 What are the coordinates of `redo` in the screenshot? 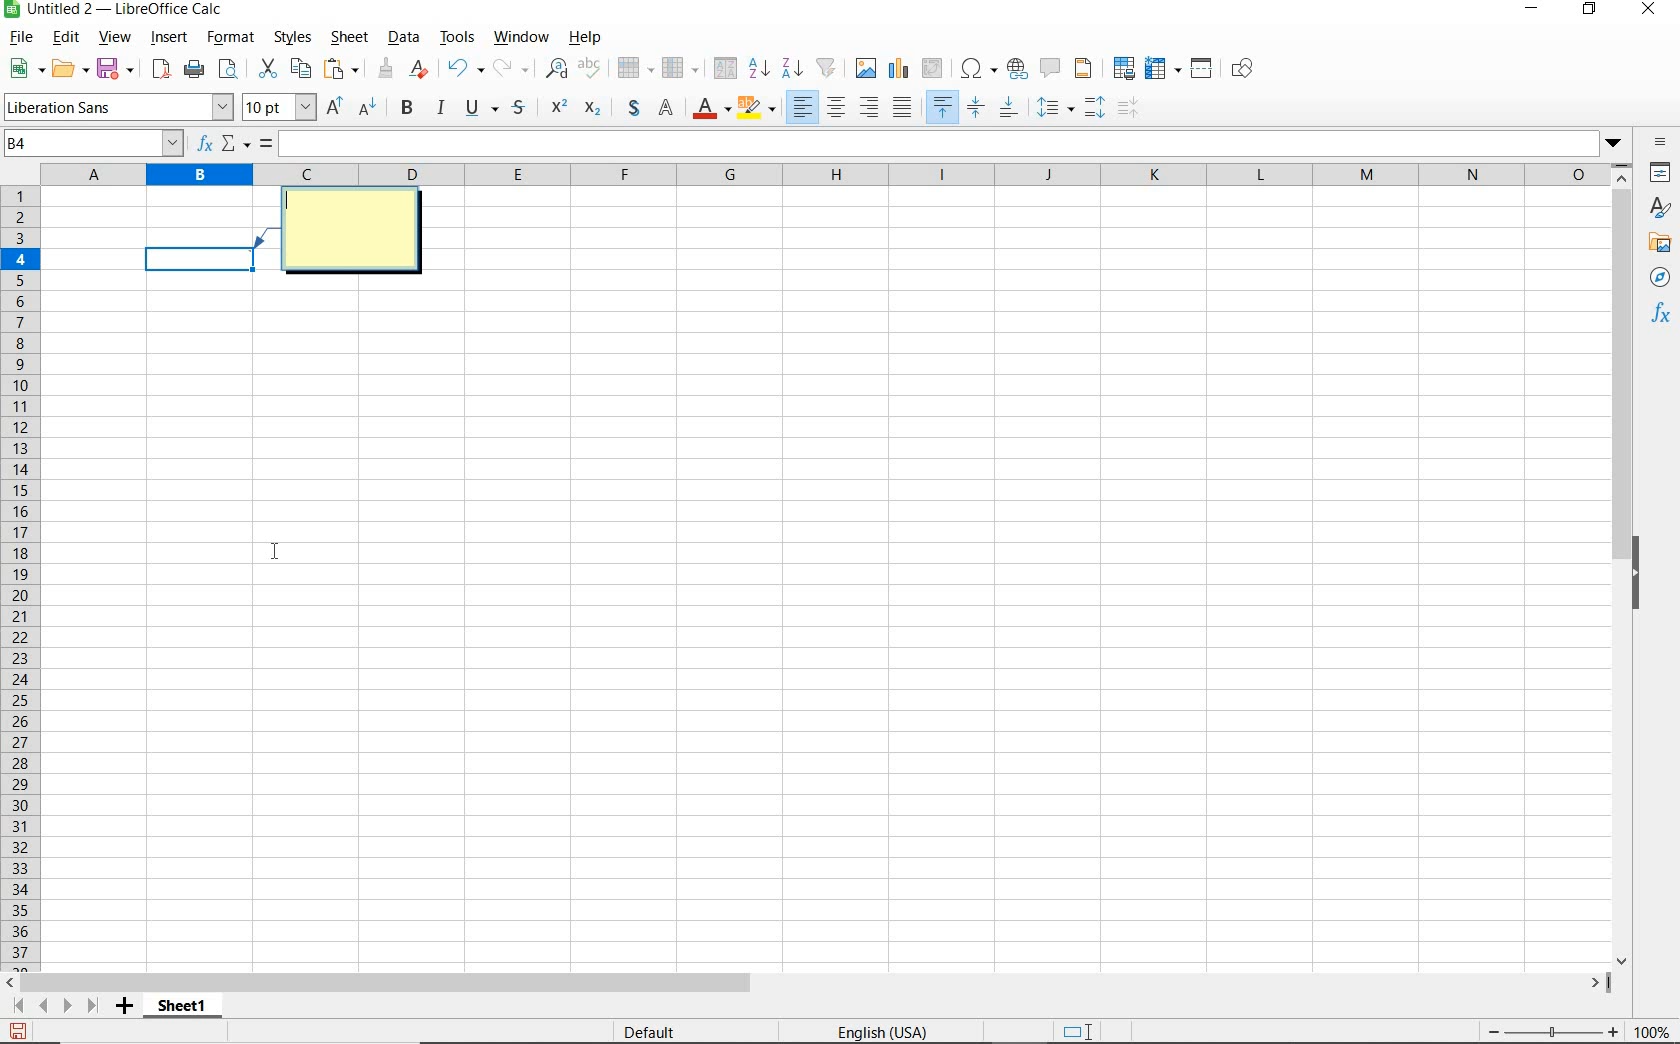 It's located at (509, 69).